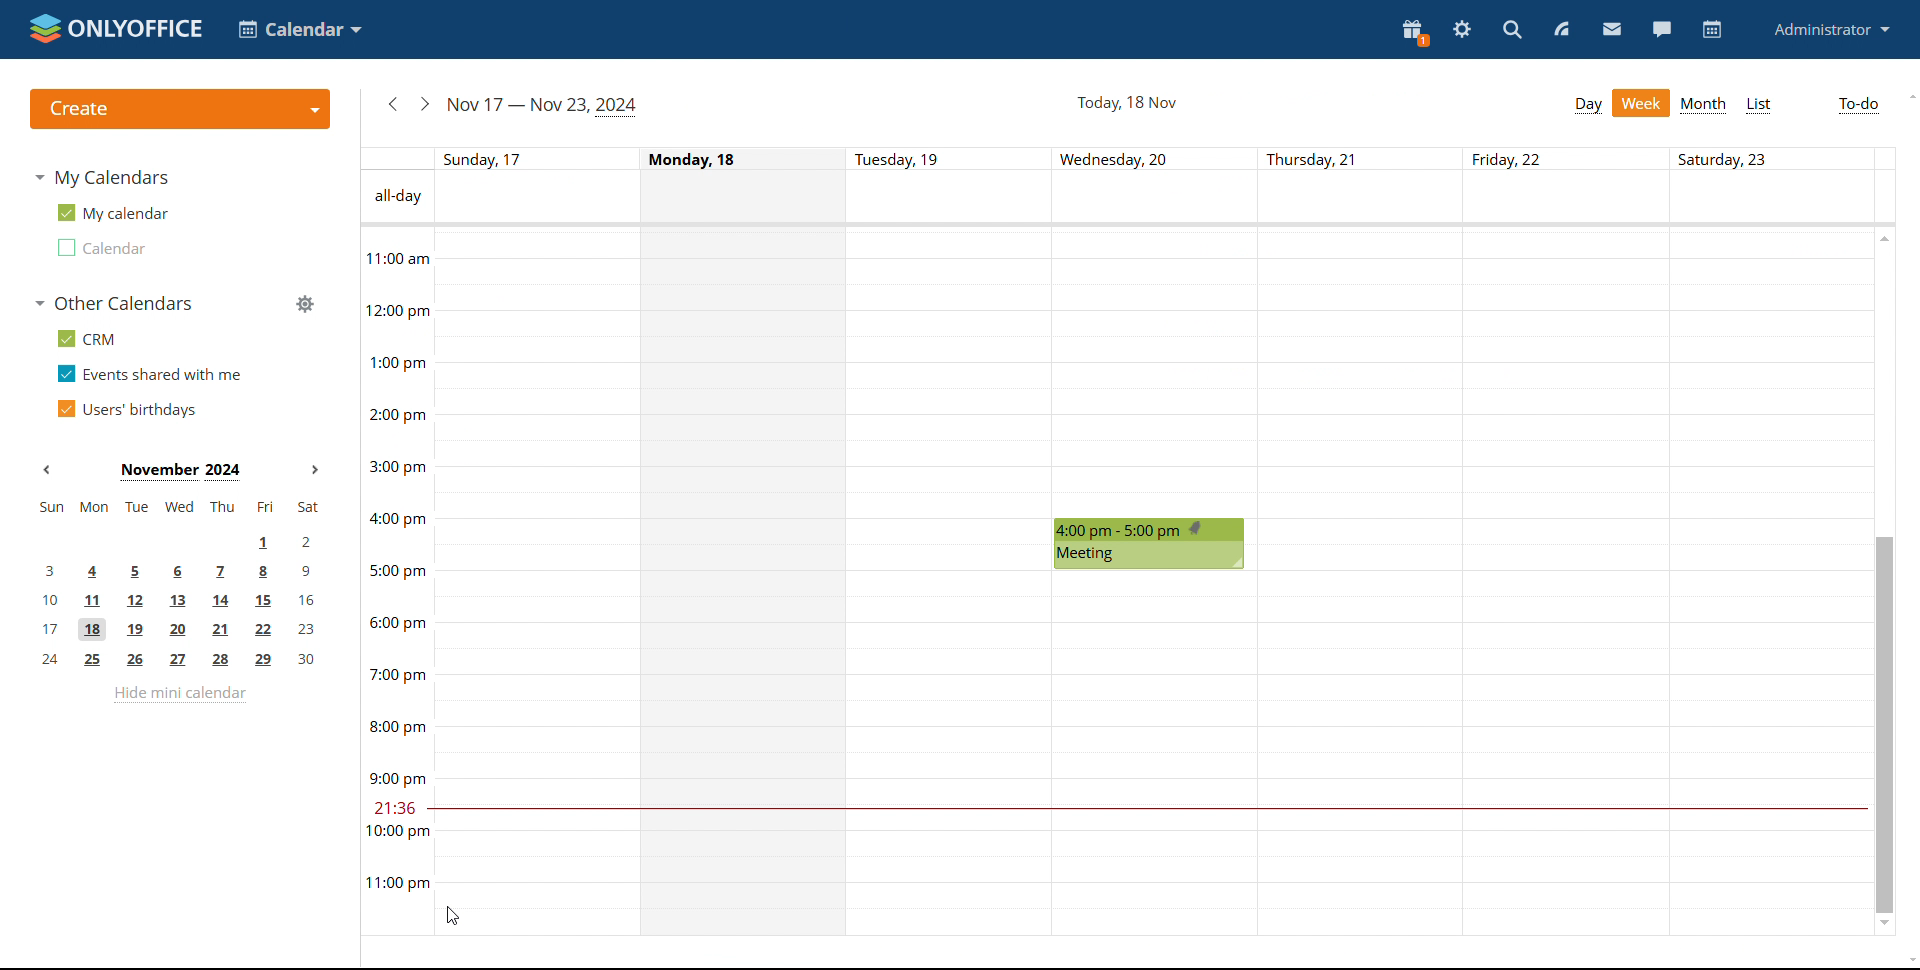  Describe the element at coordinates (1154, 544) in the screenshot. I see `scheduled event "Meeting" from 4:00-5:00pm` at that location.